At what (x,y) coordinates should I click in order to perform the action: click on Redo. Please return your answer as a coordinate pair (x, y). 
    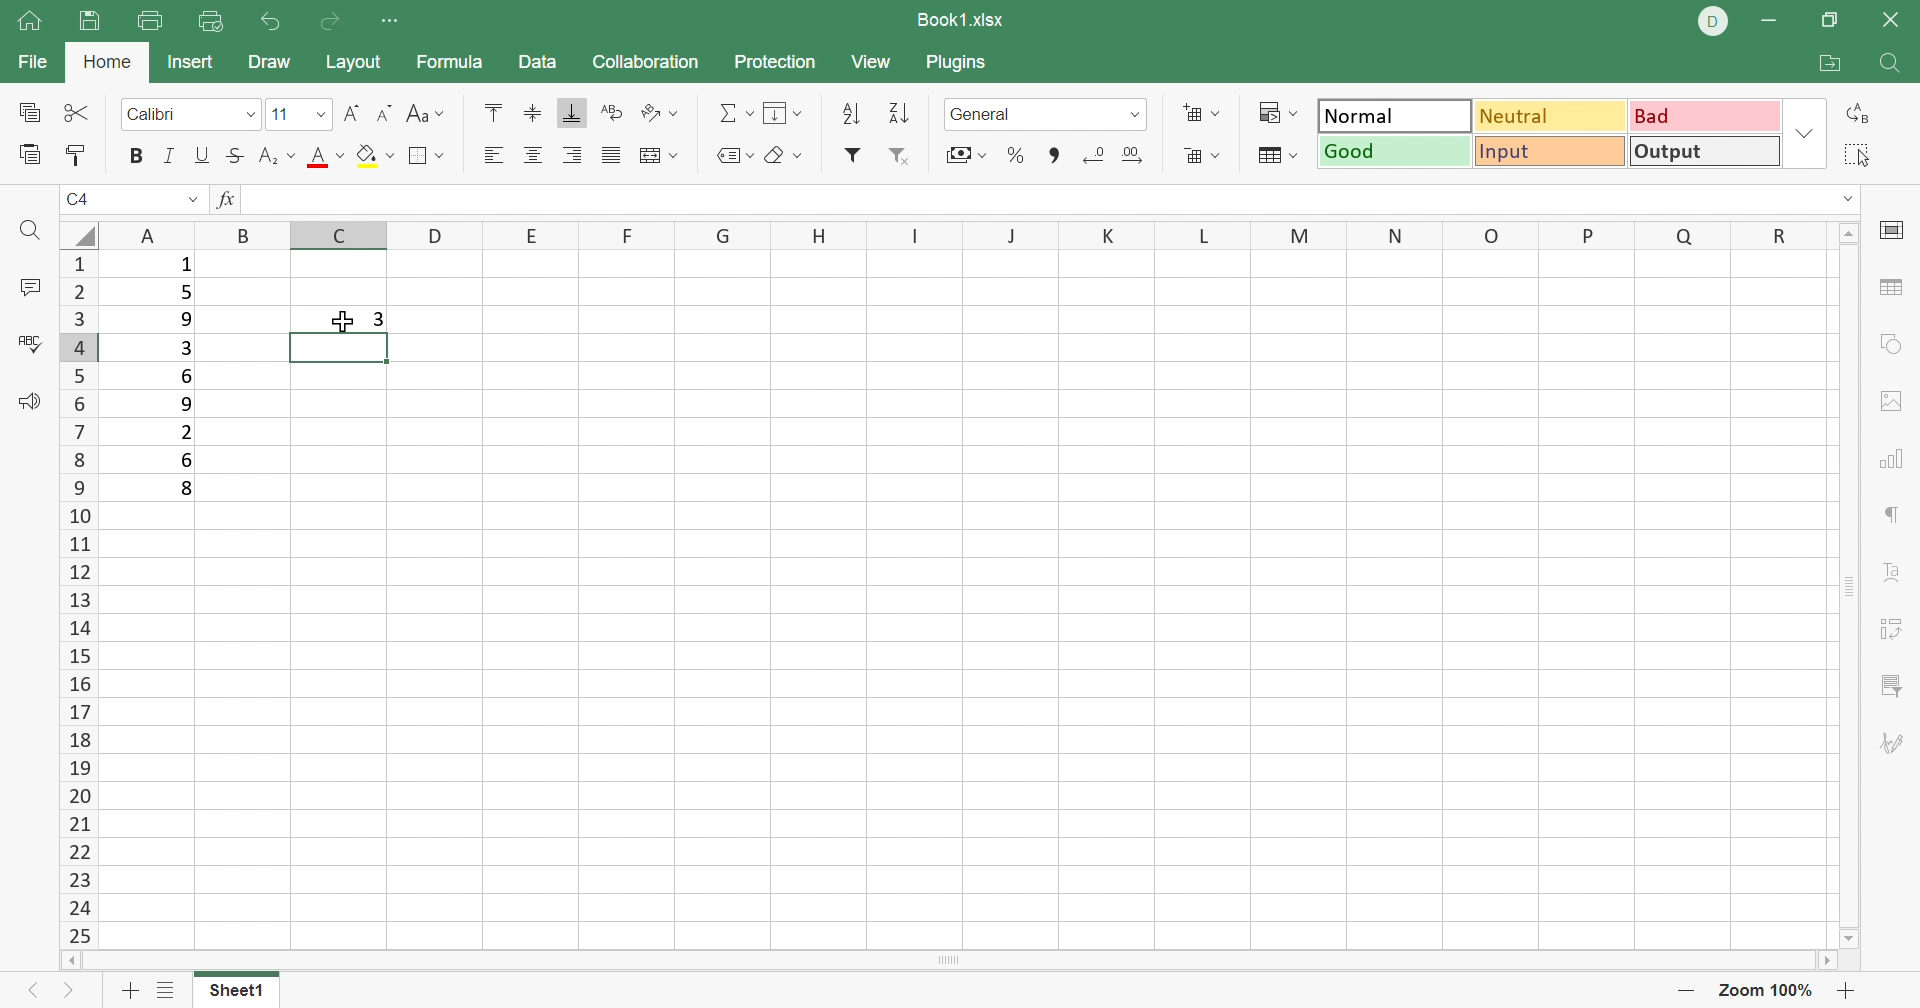
    Looking at the image, I should click on (328, 23).